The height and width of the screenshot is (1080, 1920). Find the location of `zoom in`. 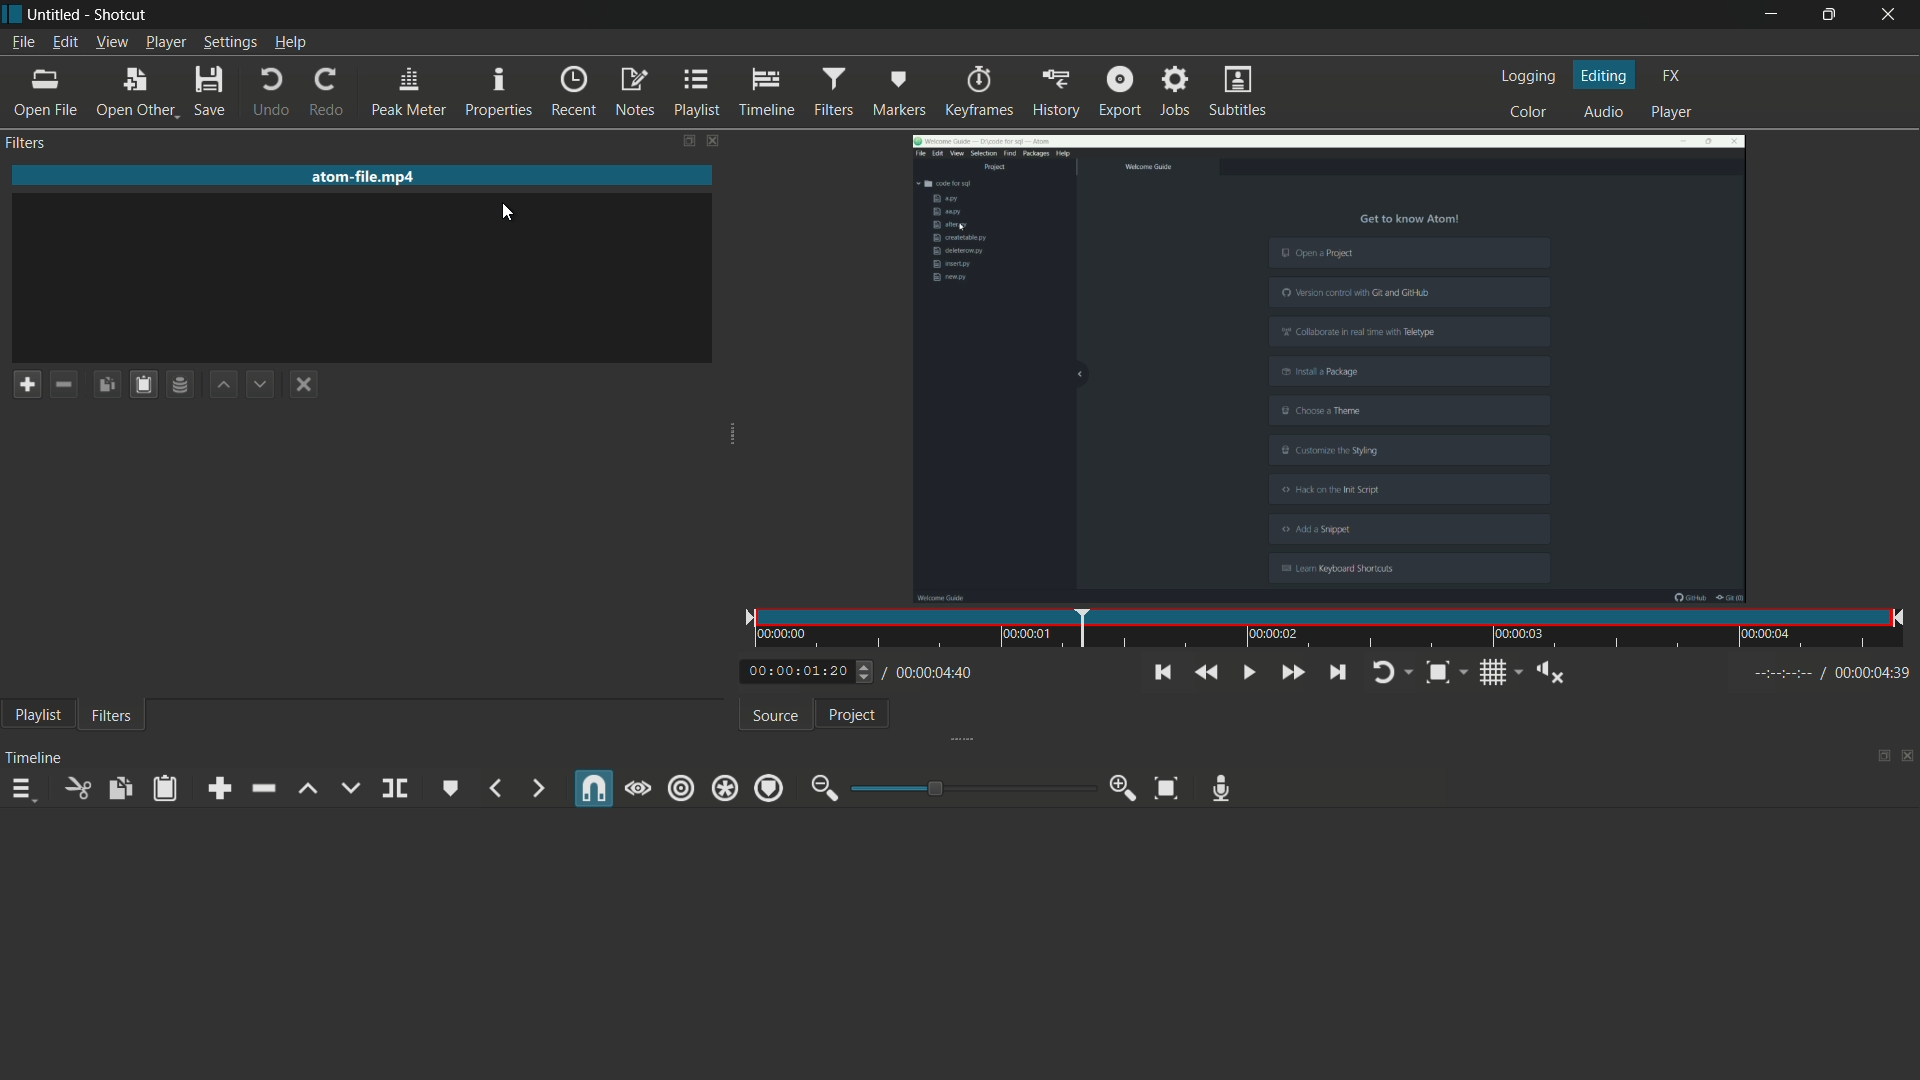

zoom in is located at coordinates (1125, 788).